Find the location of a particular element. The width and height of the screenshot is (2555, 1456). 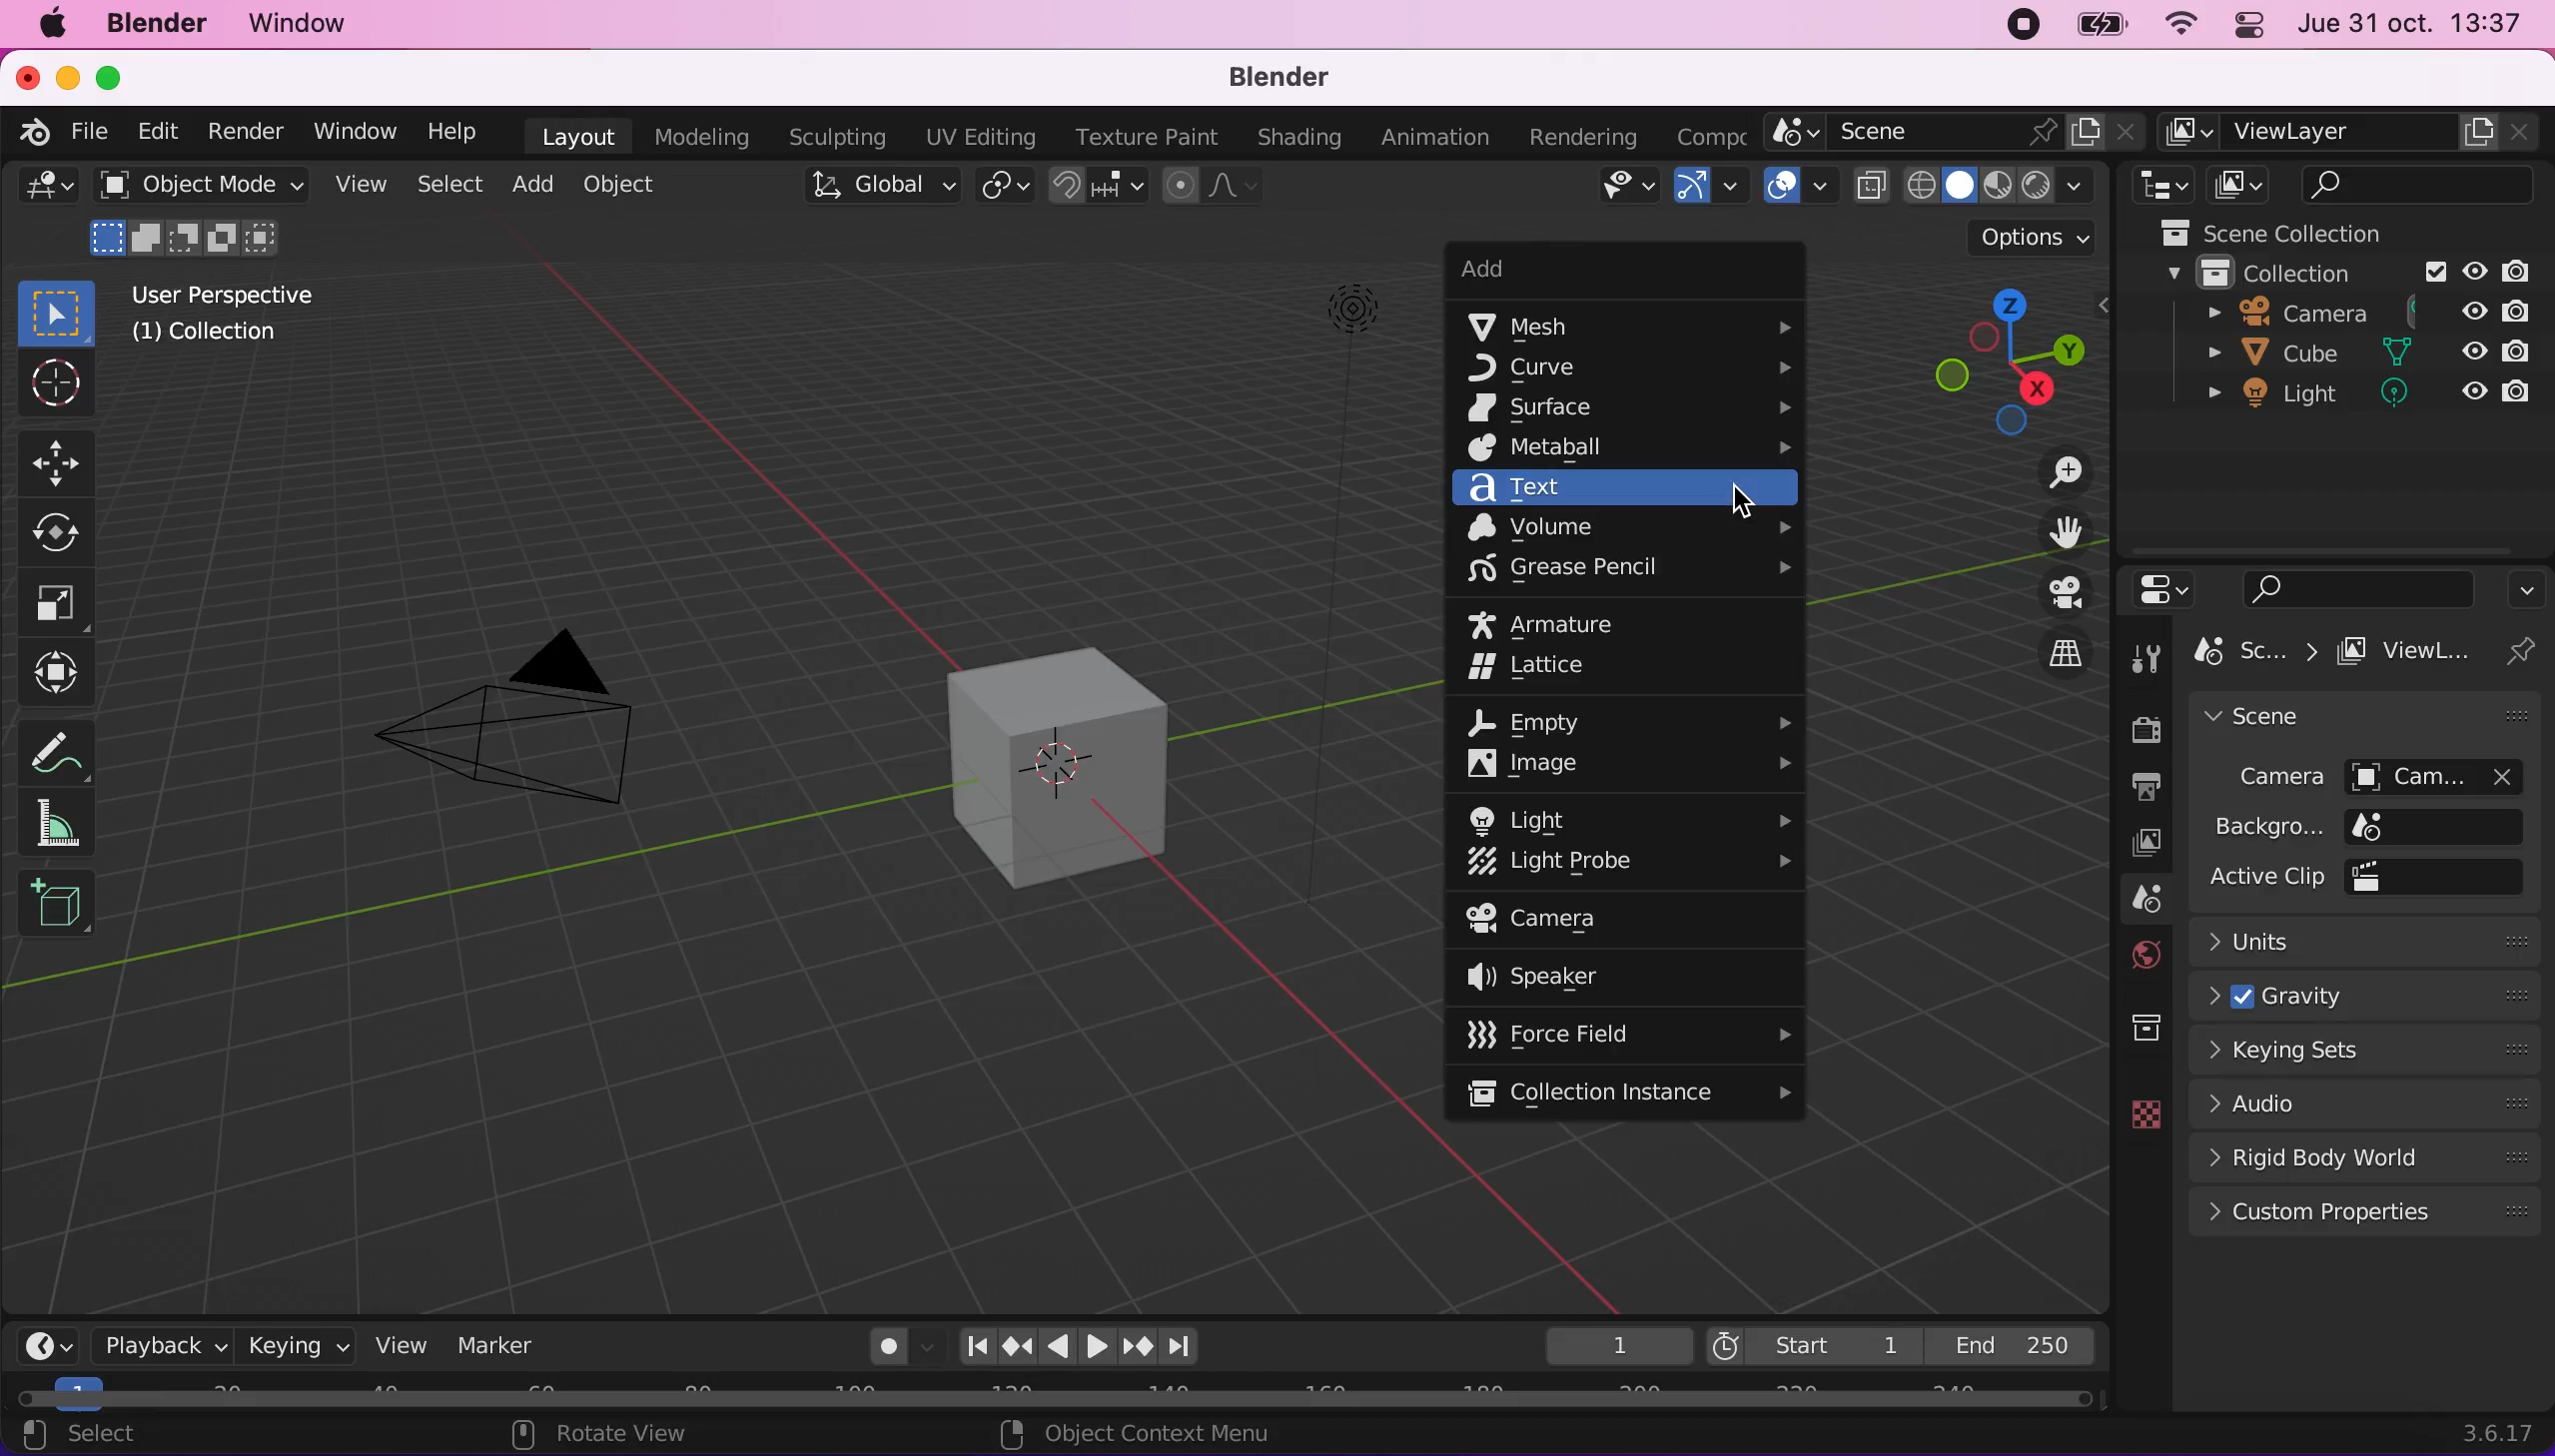

camera is located at coordinates (2357, 309).